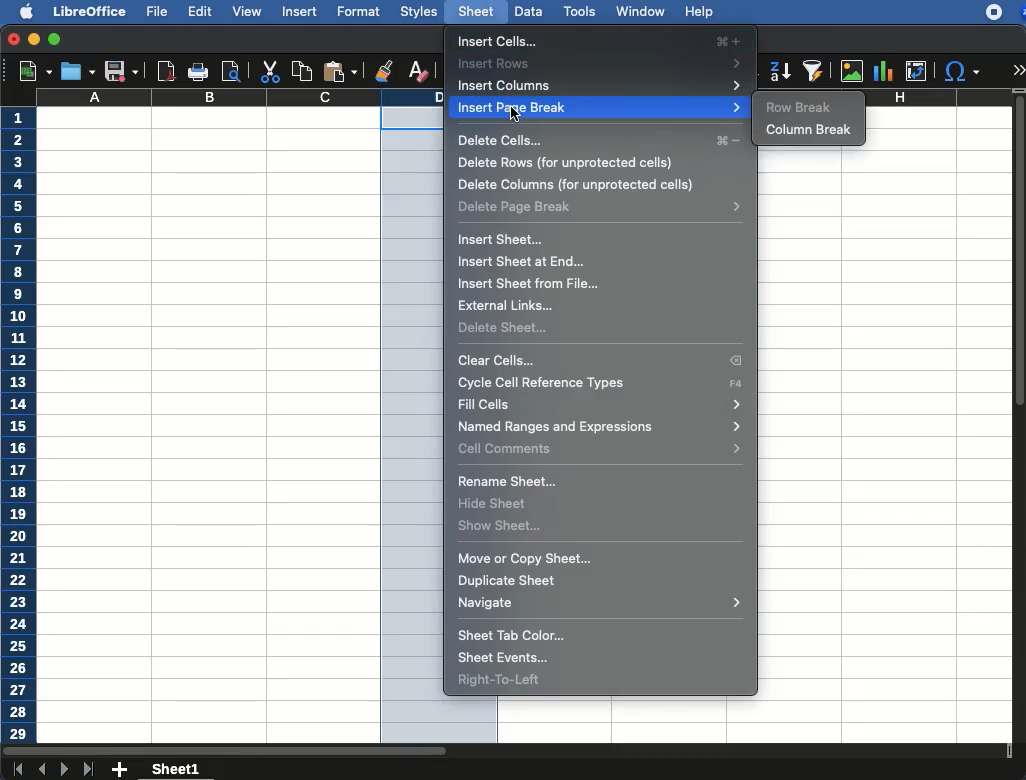 Image resolution: width=1026 pixels, height=780 pixels. What do you see at coordinates (383, 70) in the screenshot?
I see `clone formatting` at bounding box center [383, 70].